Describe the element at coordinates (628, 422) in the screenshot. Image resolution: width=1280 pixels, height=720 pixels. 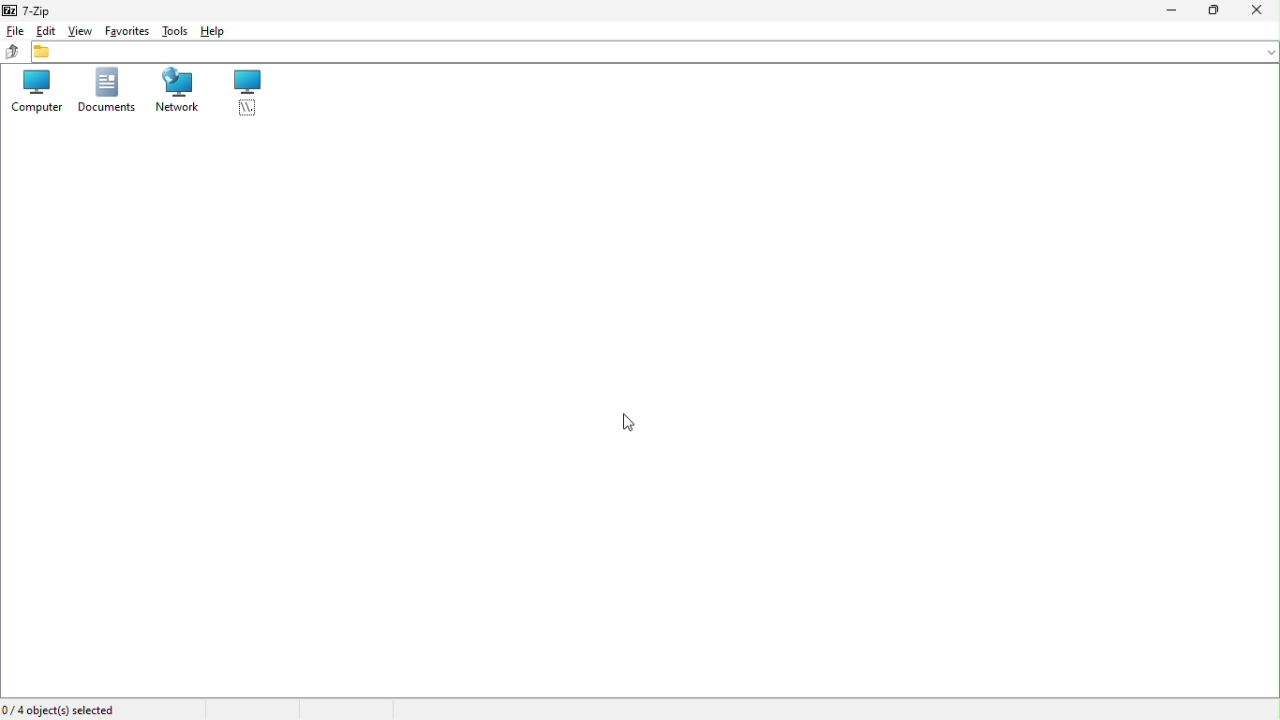
I see `cursor` at that location.